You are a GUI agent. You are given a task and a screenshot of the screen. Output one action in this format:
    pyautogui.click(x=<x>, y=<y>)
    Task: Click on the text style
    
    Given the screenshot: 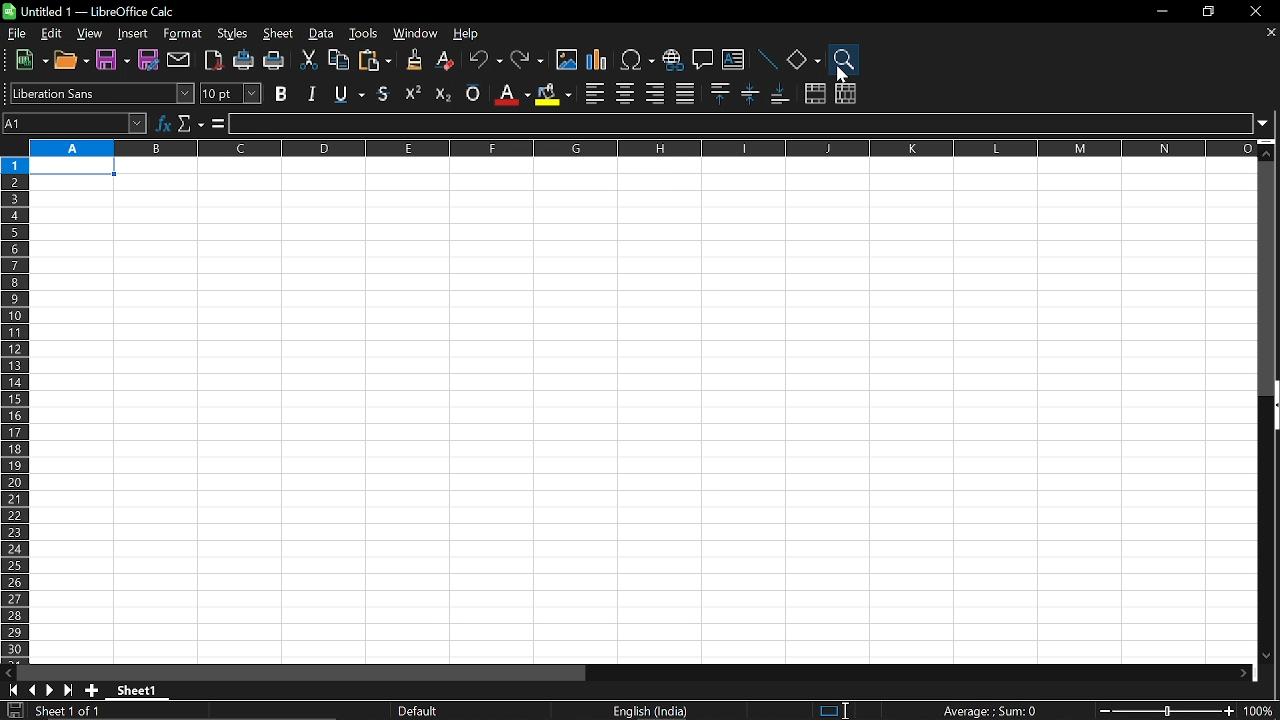 What is the action you would take?
    pyautogui.click(x=102, y=93)
    